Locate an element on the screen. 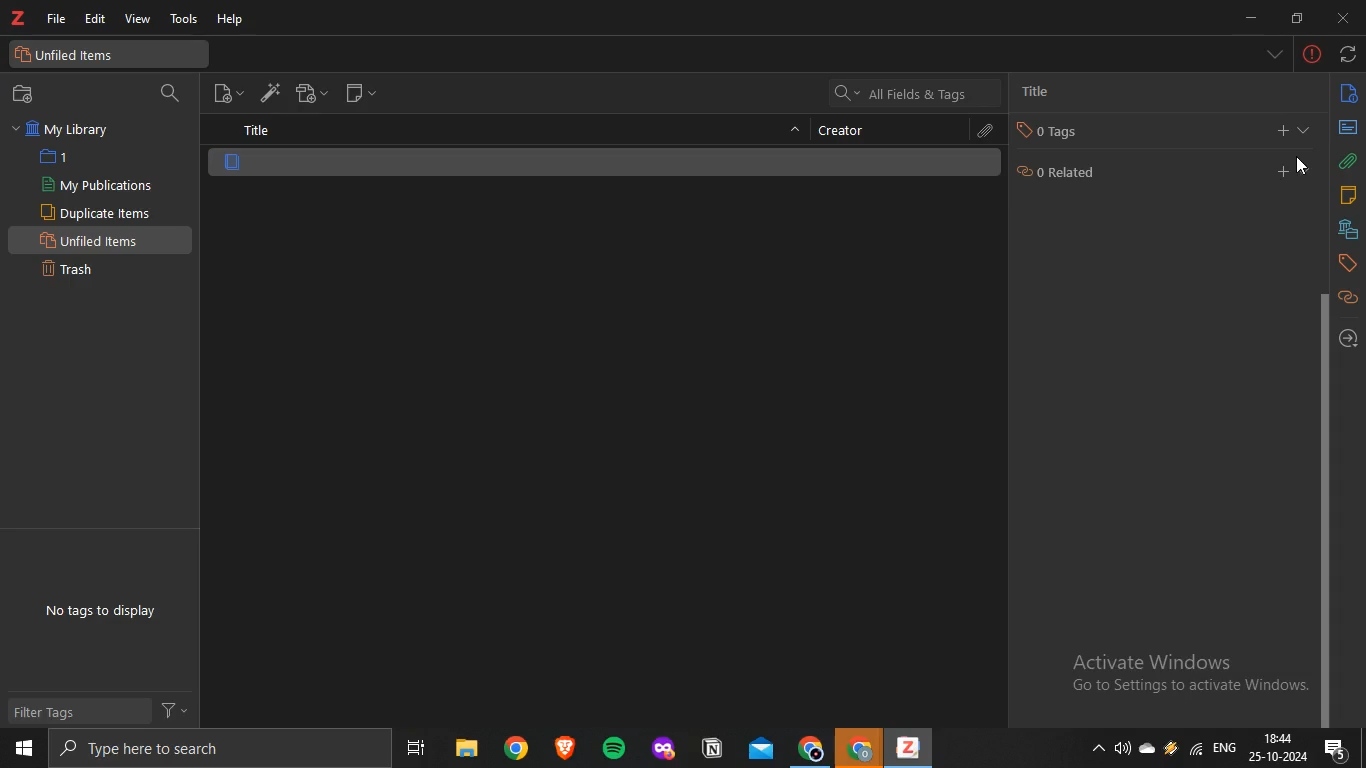 Image resolution: width=1366 pixels, height=768 pixels. 0 related is located at coordinates (1059, 172).